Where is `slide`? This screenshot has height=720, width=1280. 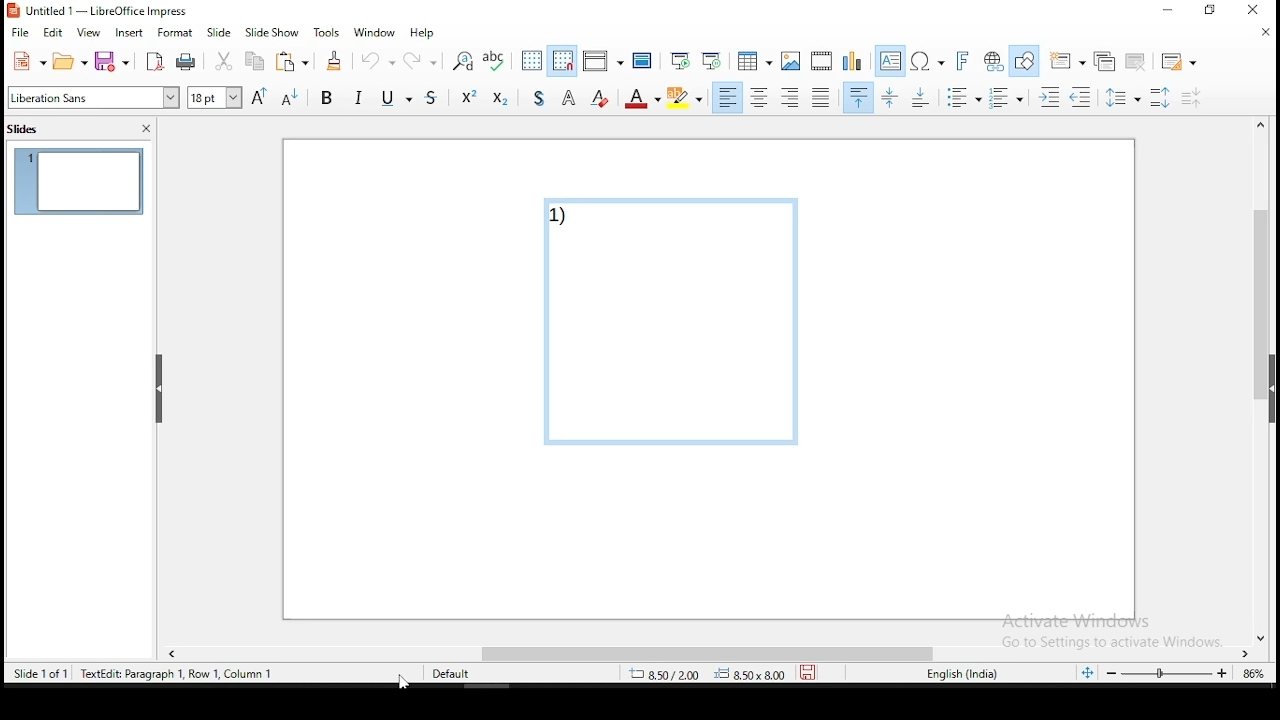
slide is located at coordinates (79, 183).